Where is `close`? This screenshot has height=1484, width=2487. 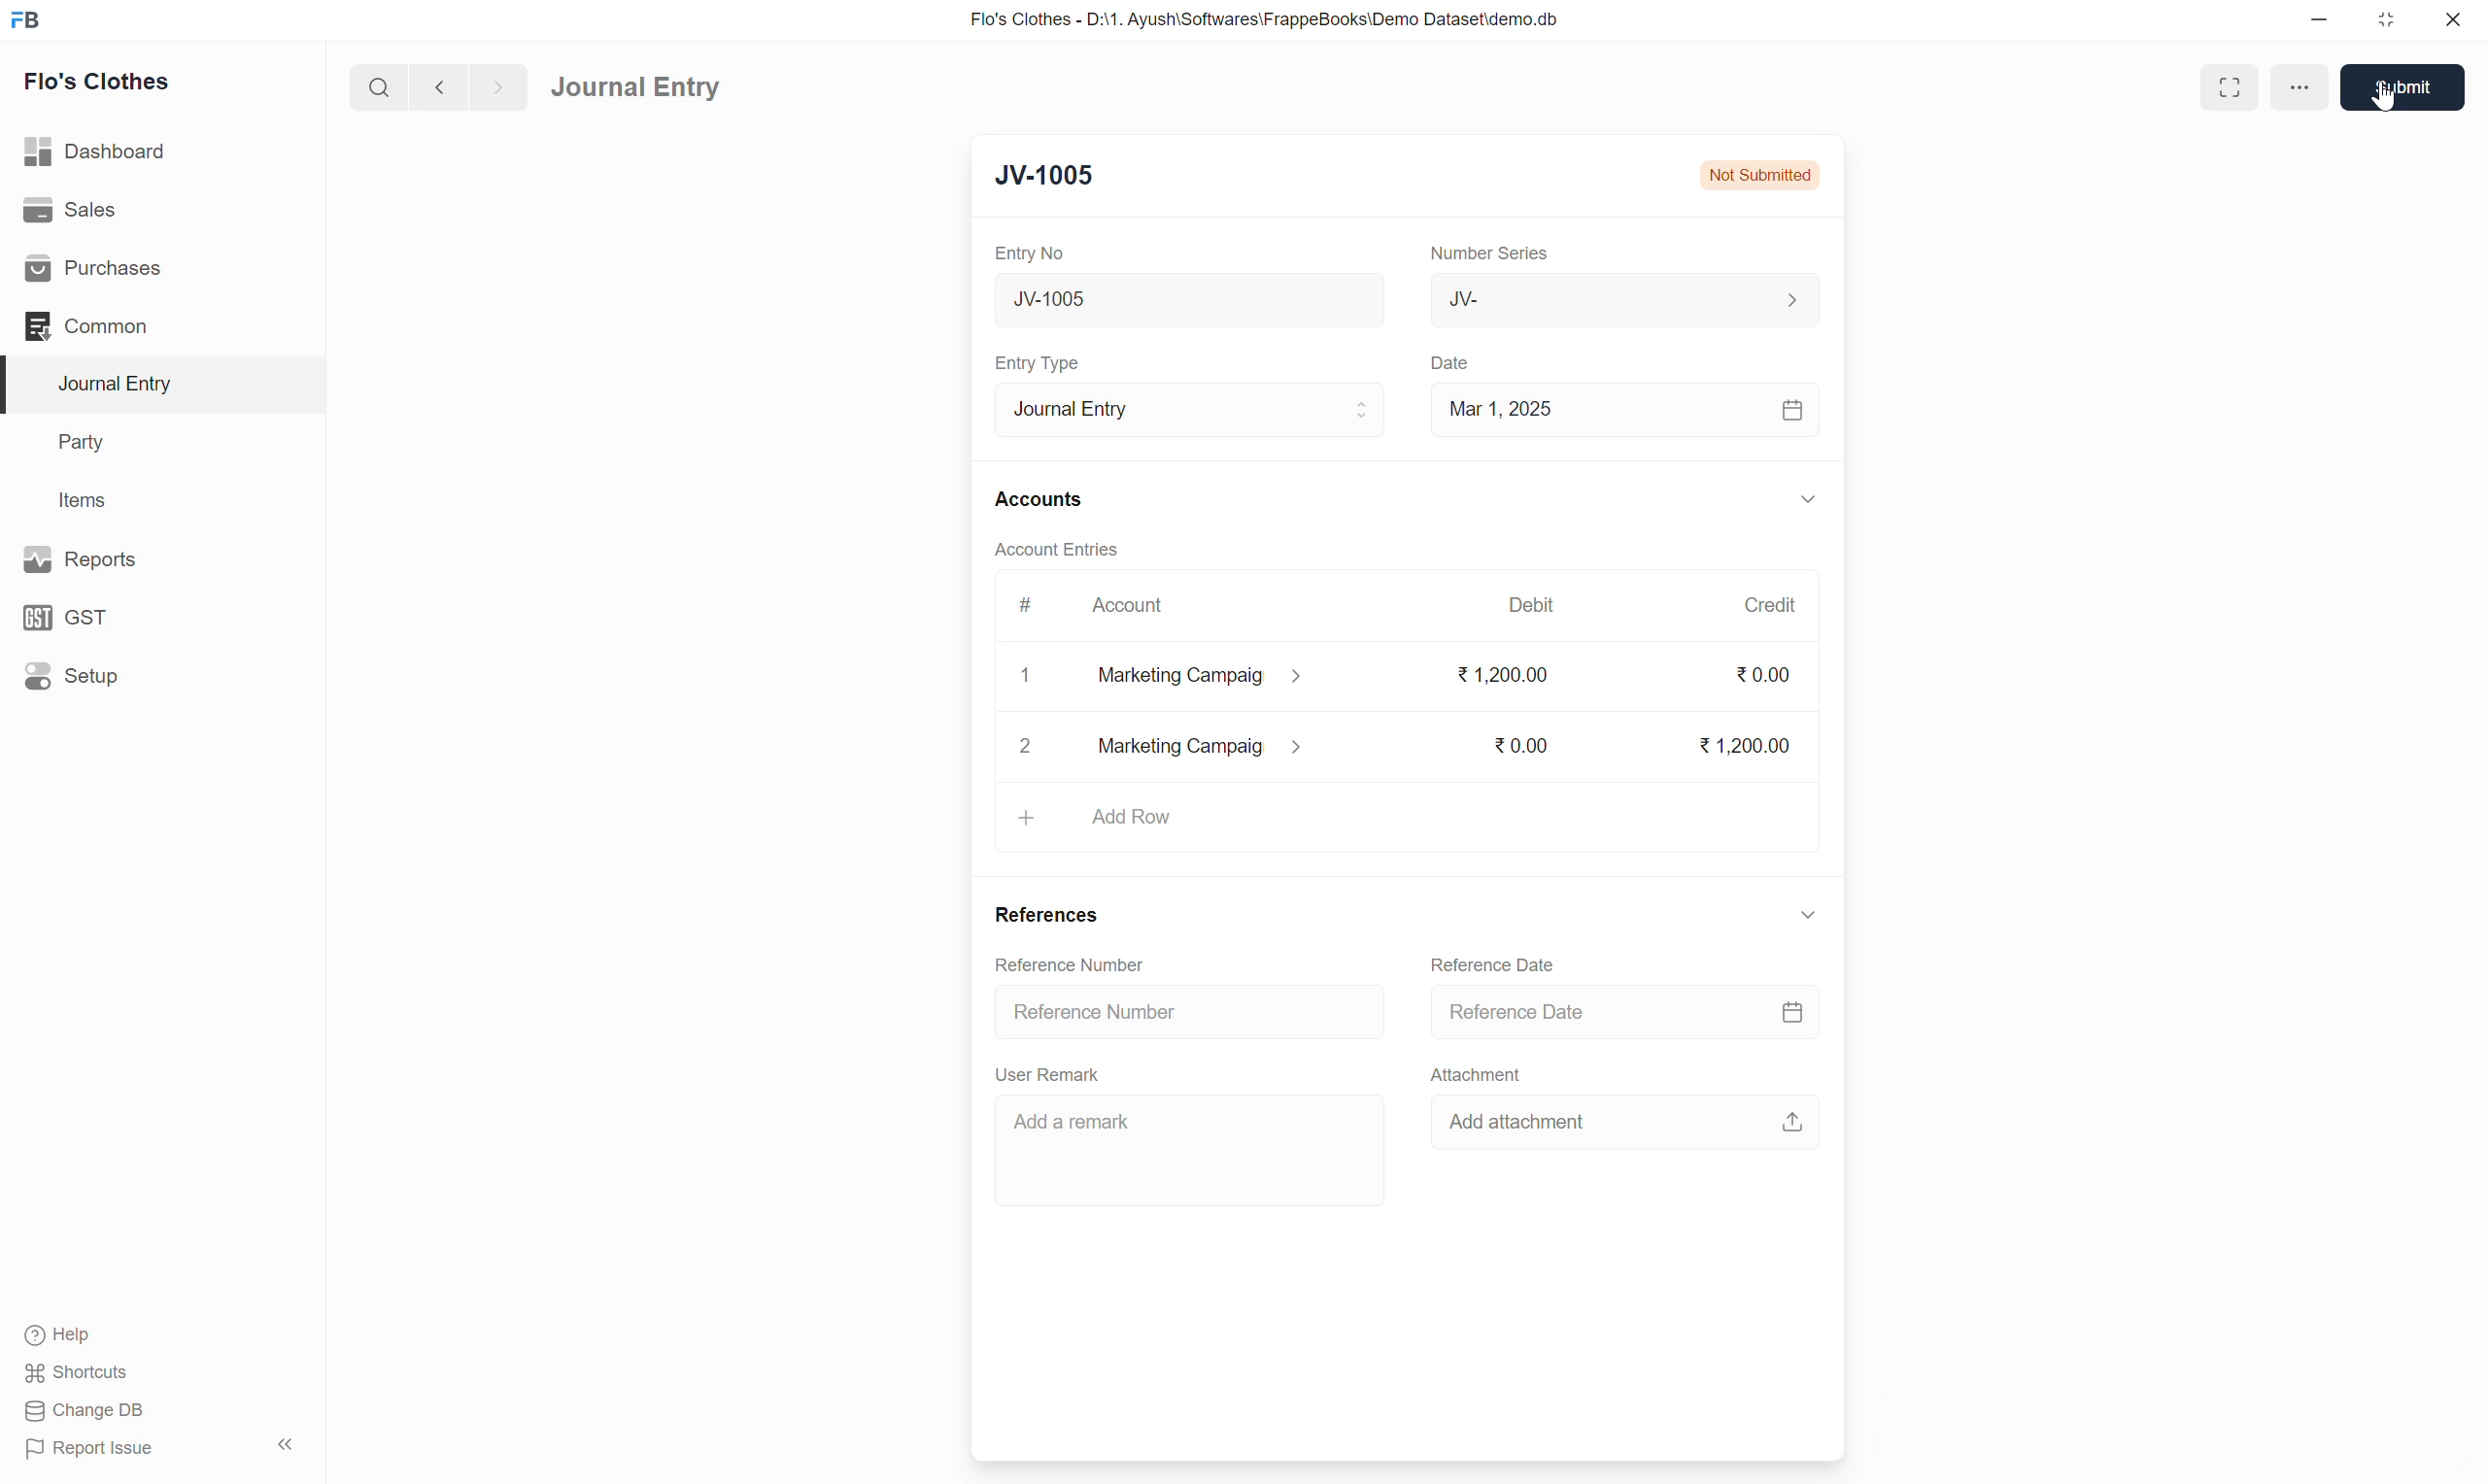 close is located at coordinates (2453, 19).